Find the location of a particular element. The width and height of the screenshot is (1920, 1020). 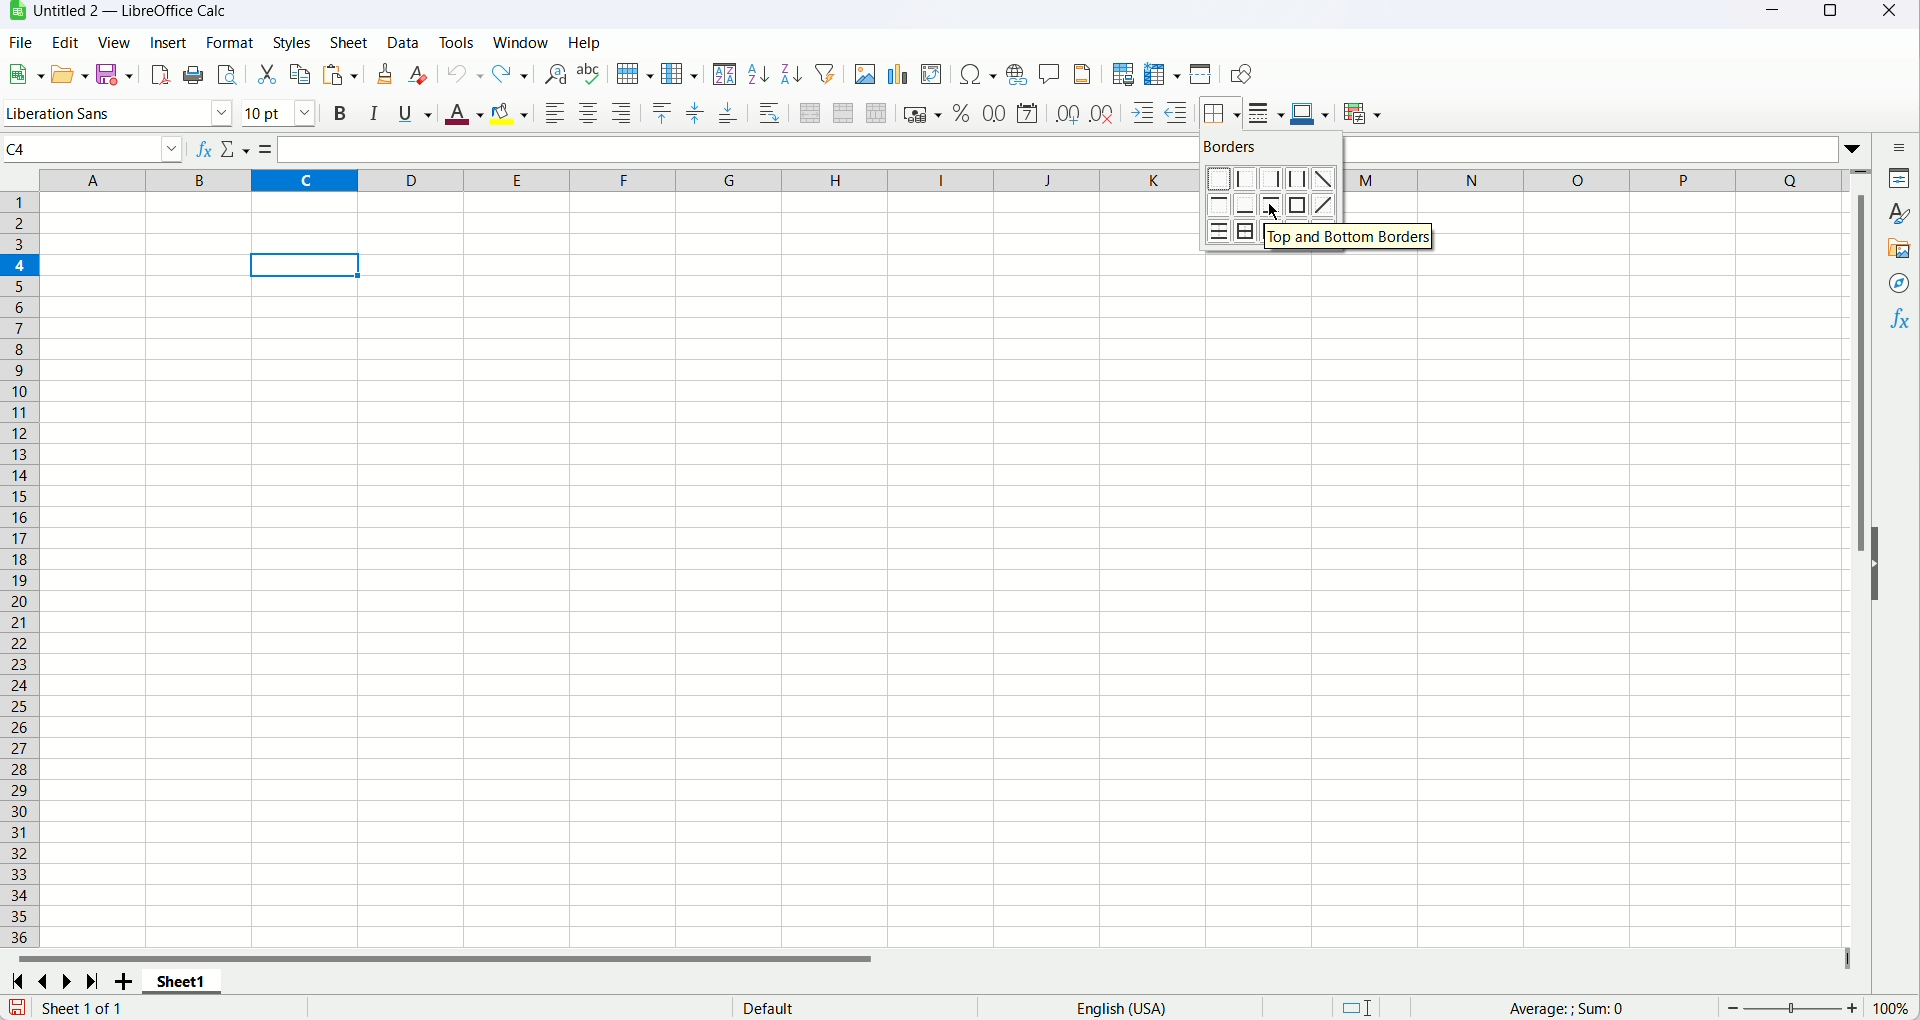

Sort descending is located at coordinates (791, 75).